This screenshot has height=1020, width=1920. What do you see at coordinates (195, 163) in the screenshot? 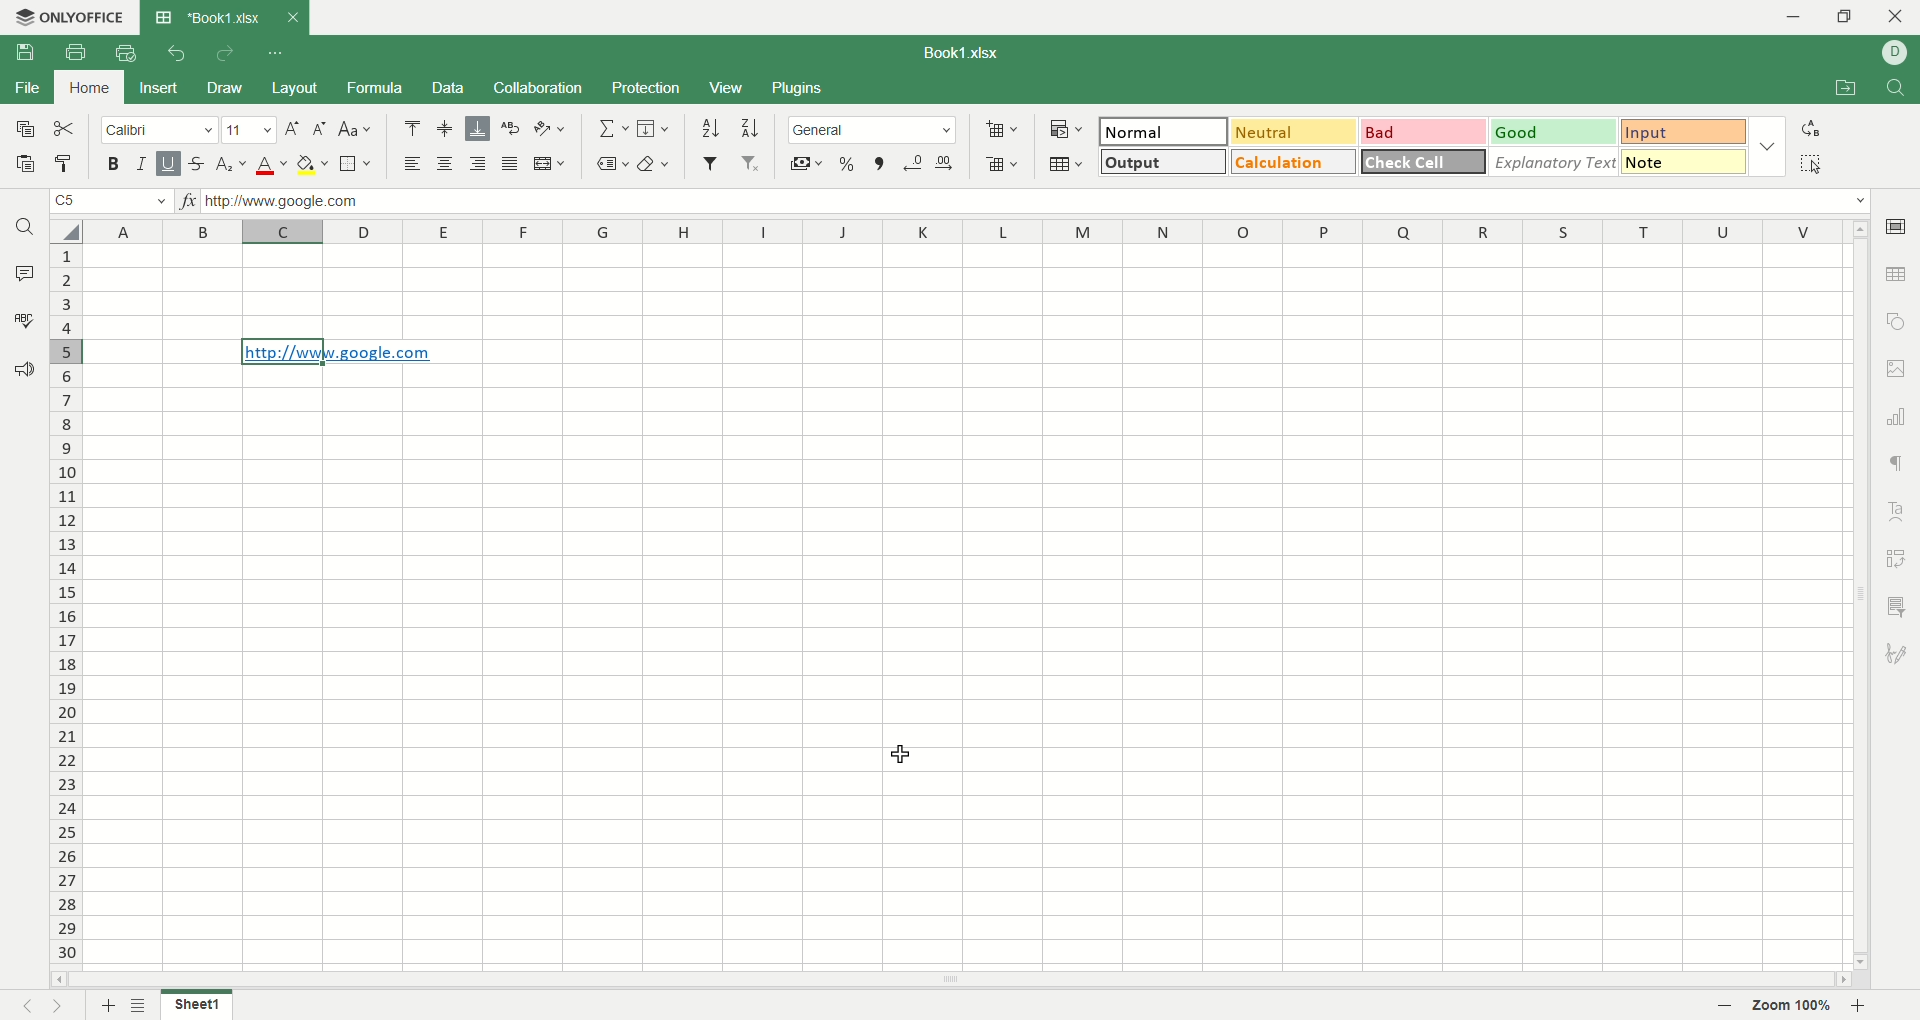
I see `strikethrough` at bounding box center [195, 163].